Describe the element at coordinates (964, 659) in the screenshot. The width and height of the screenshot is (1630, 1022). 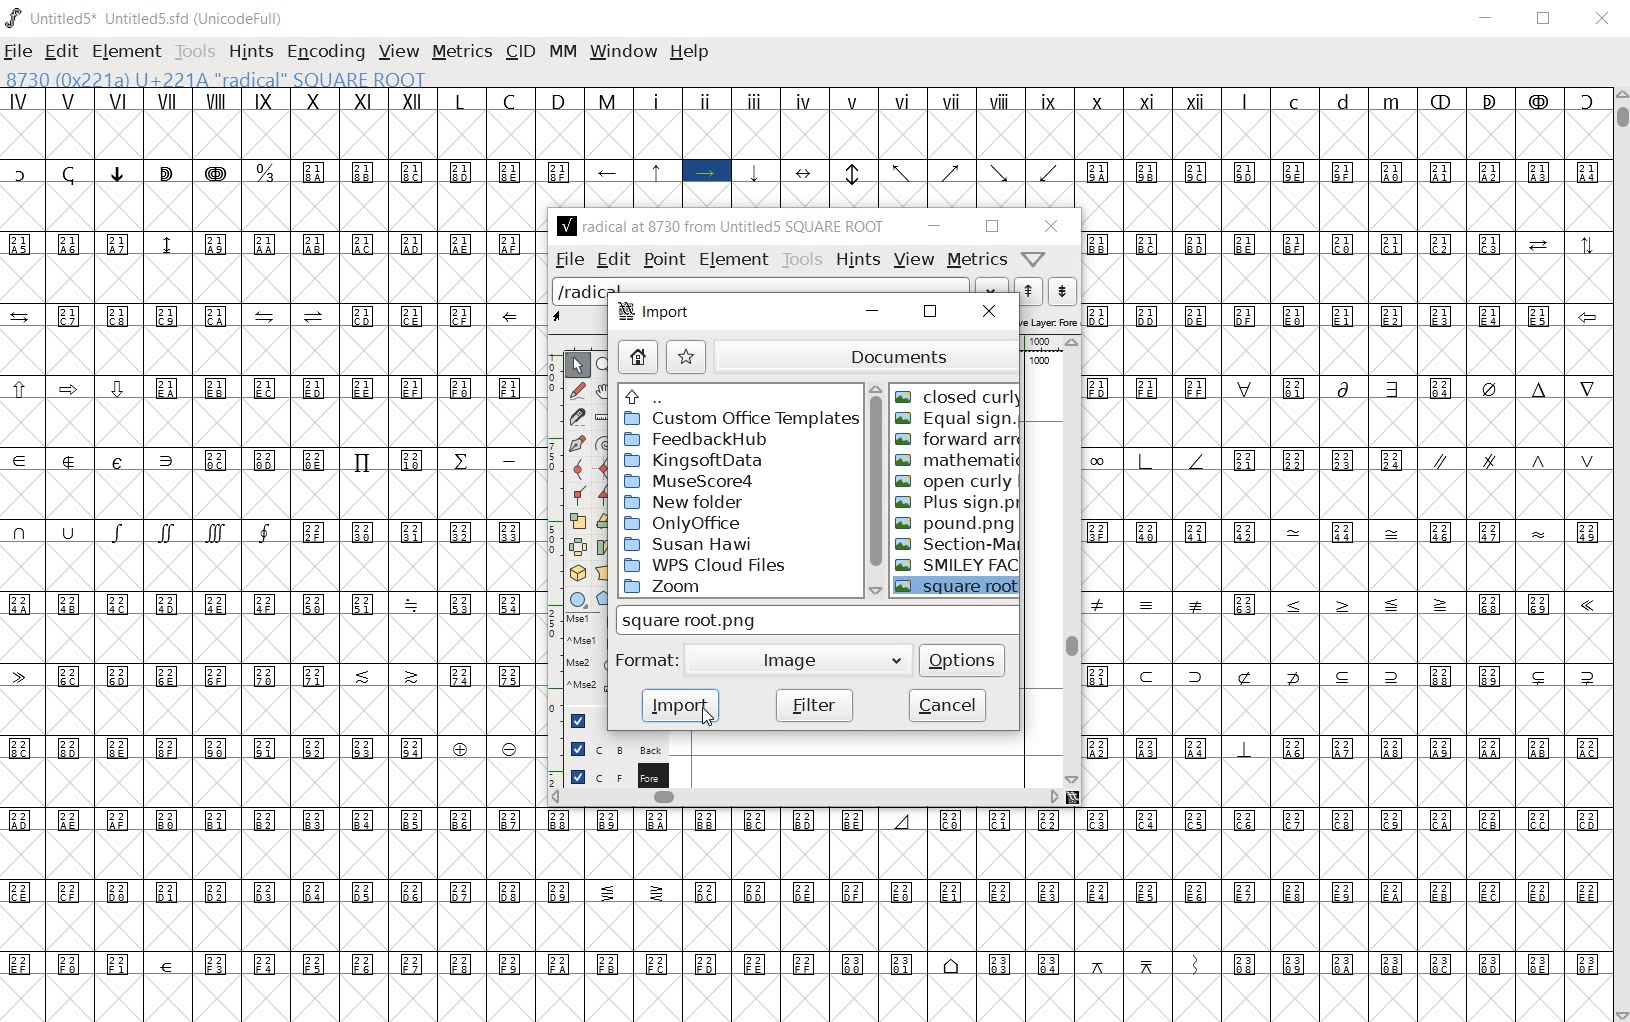
I see `options` at that location.